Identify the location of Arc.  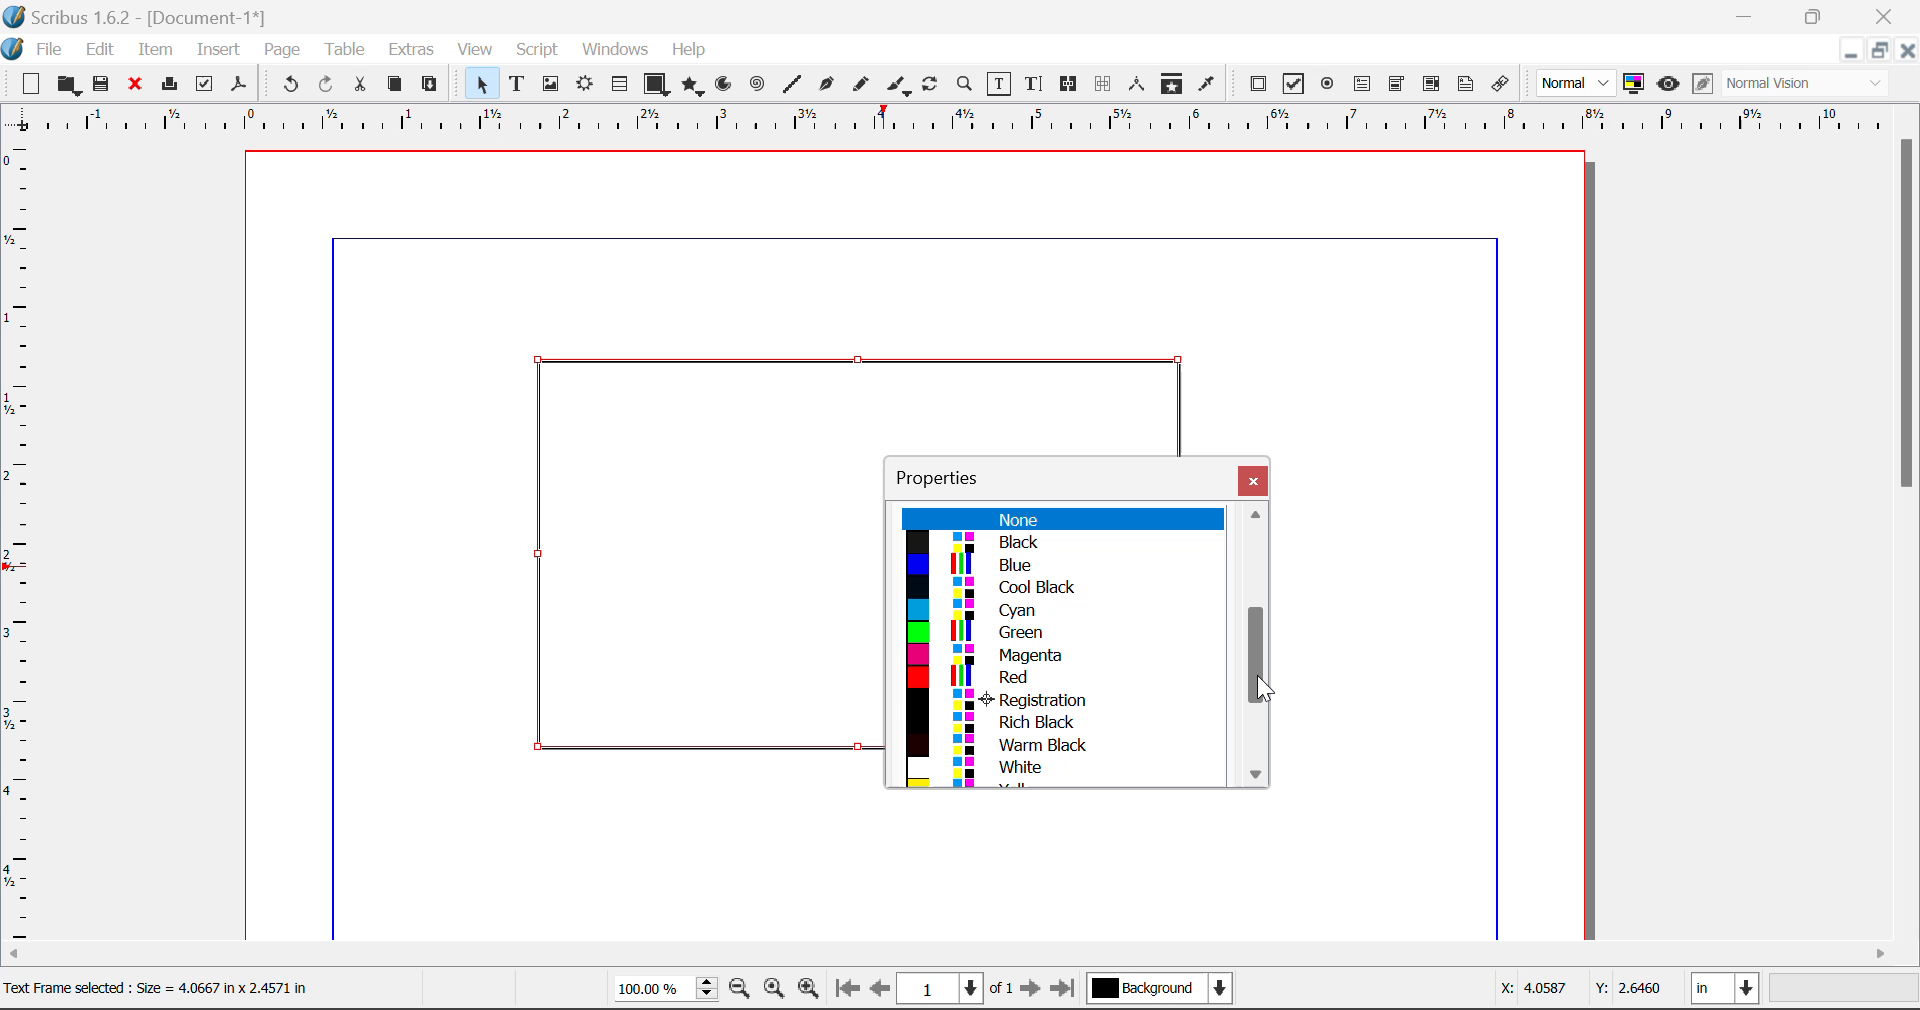
(725, 86).